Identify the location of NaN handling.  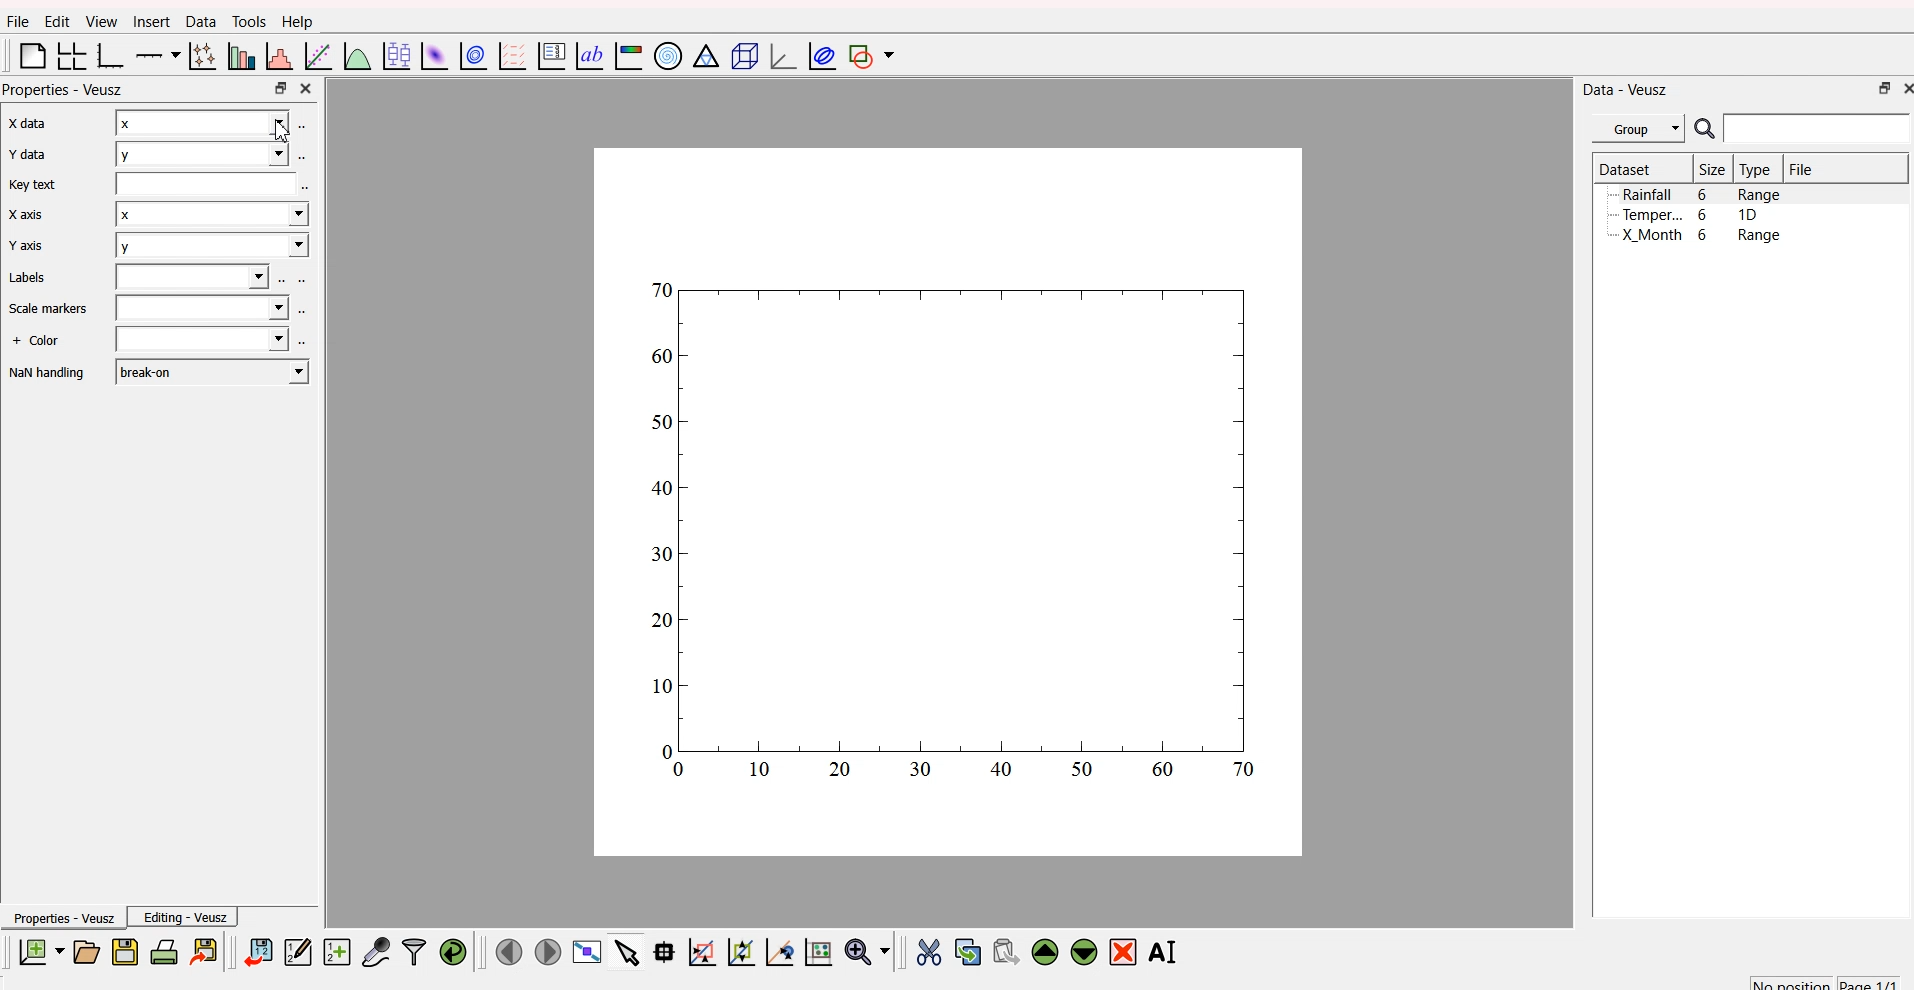
(48, 374).